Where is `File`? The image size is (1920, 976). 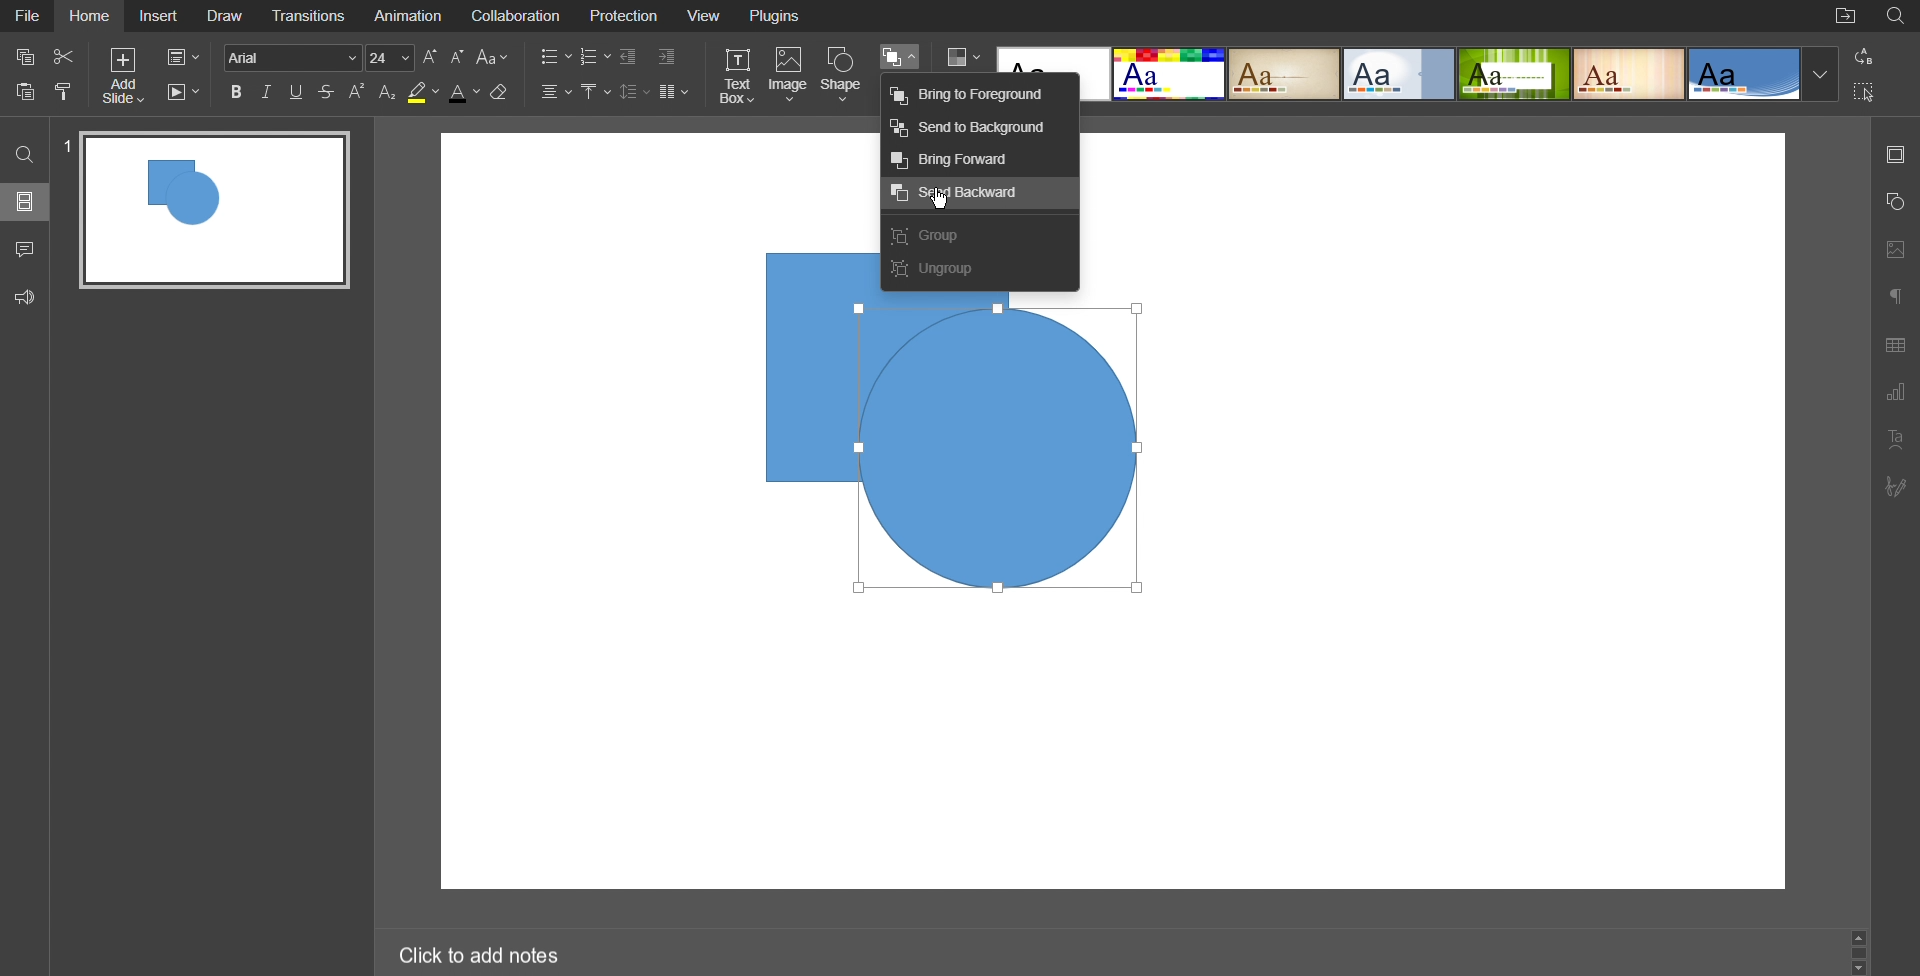
File is located at coordinates (26, 16).